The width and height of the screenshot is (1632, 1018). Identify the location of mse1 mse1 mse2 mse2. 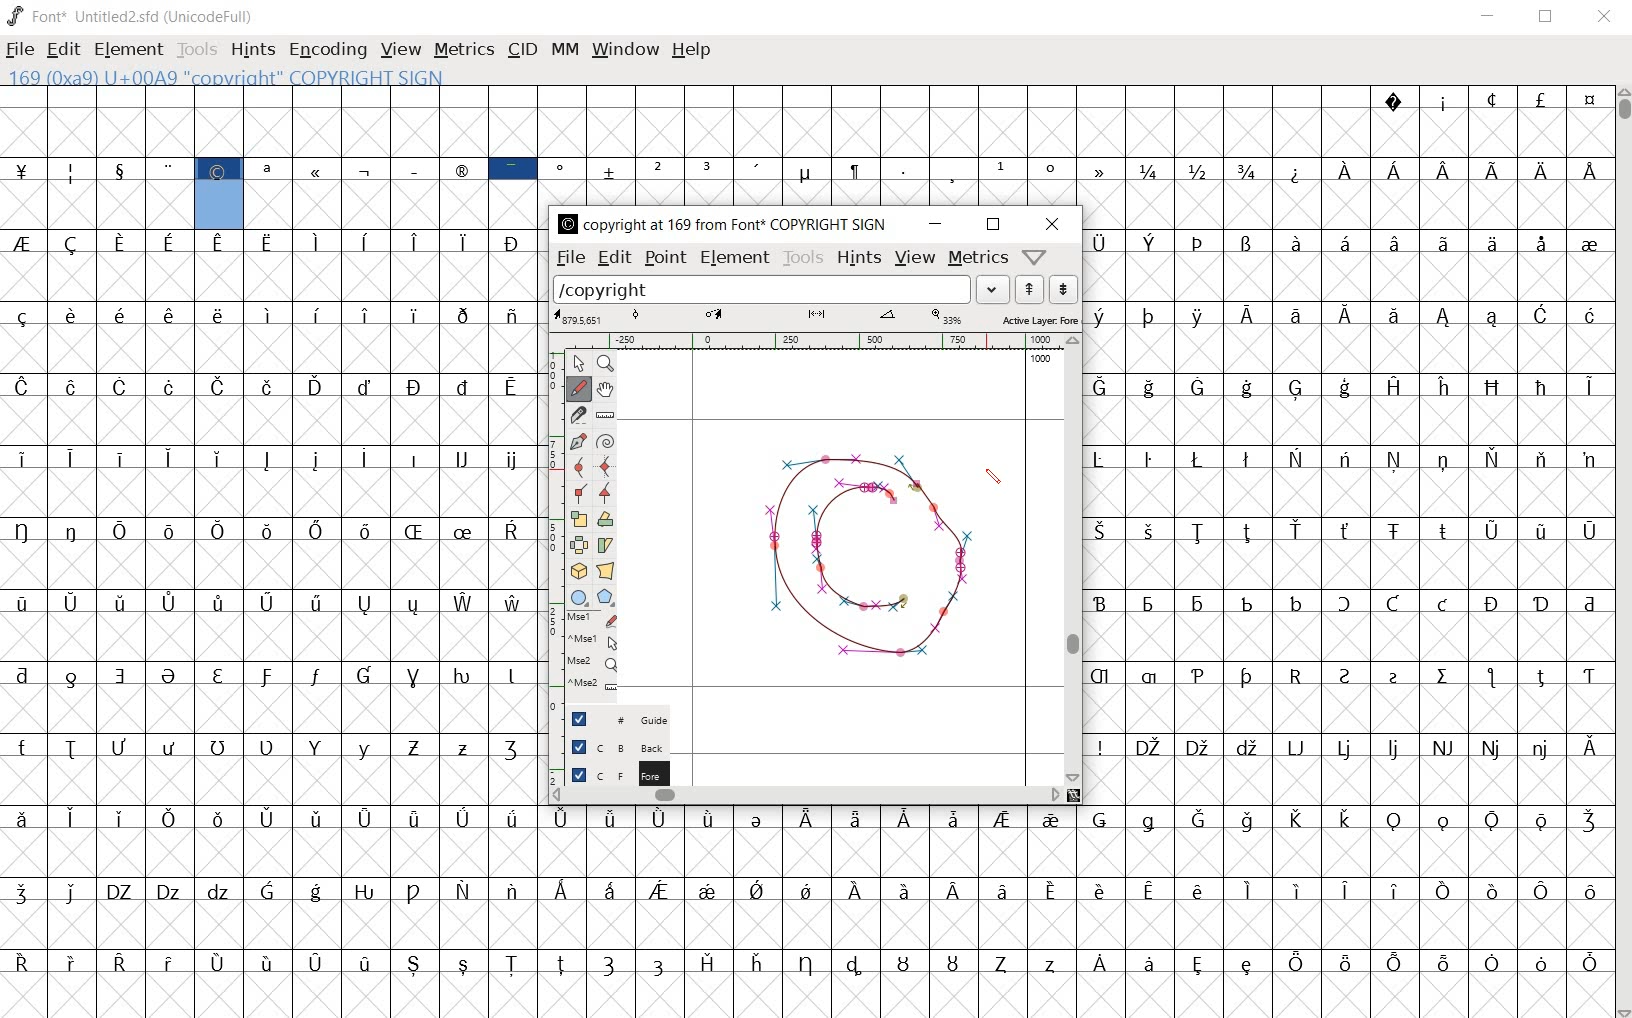
(589, 654).